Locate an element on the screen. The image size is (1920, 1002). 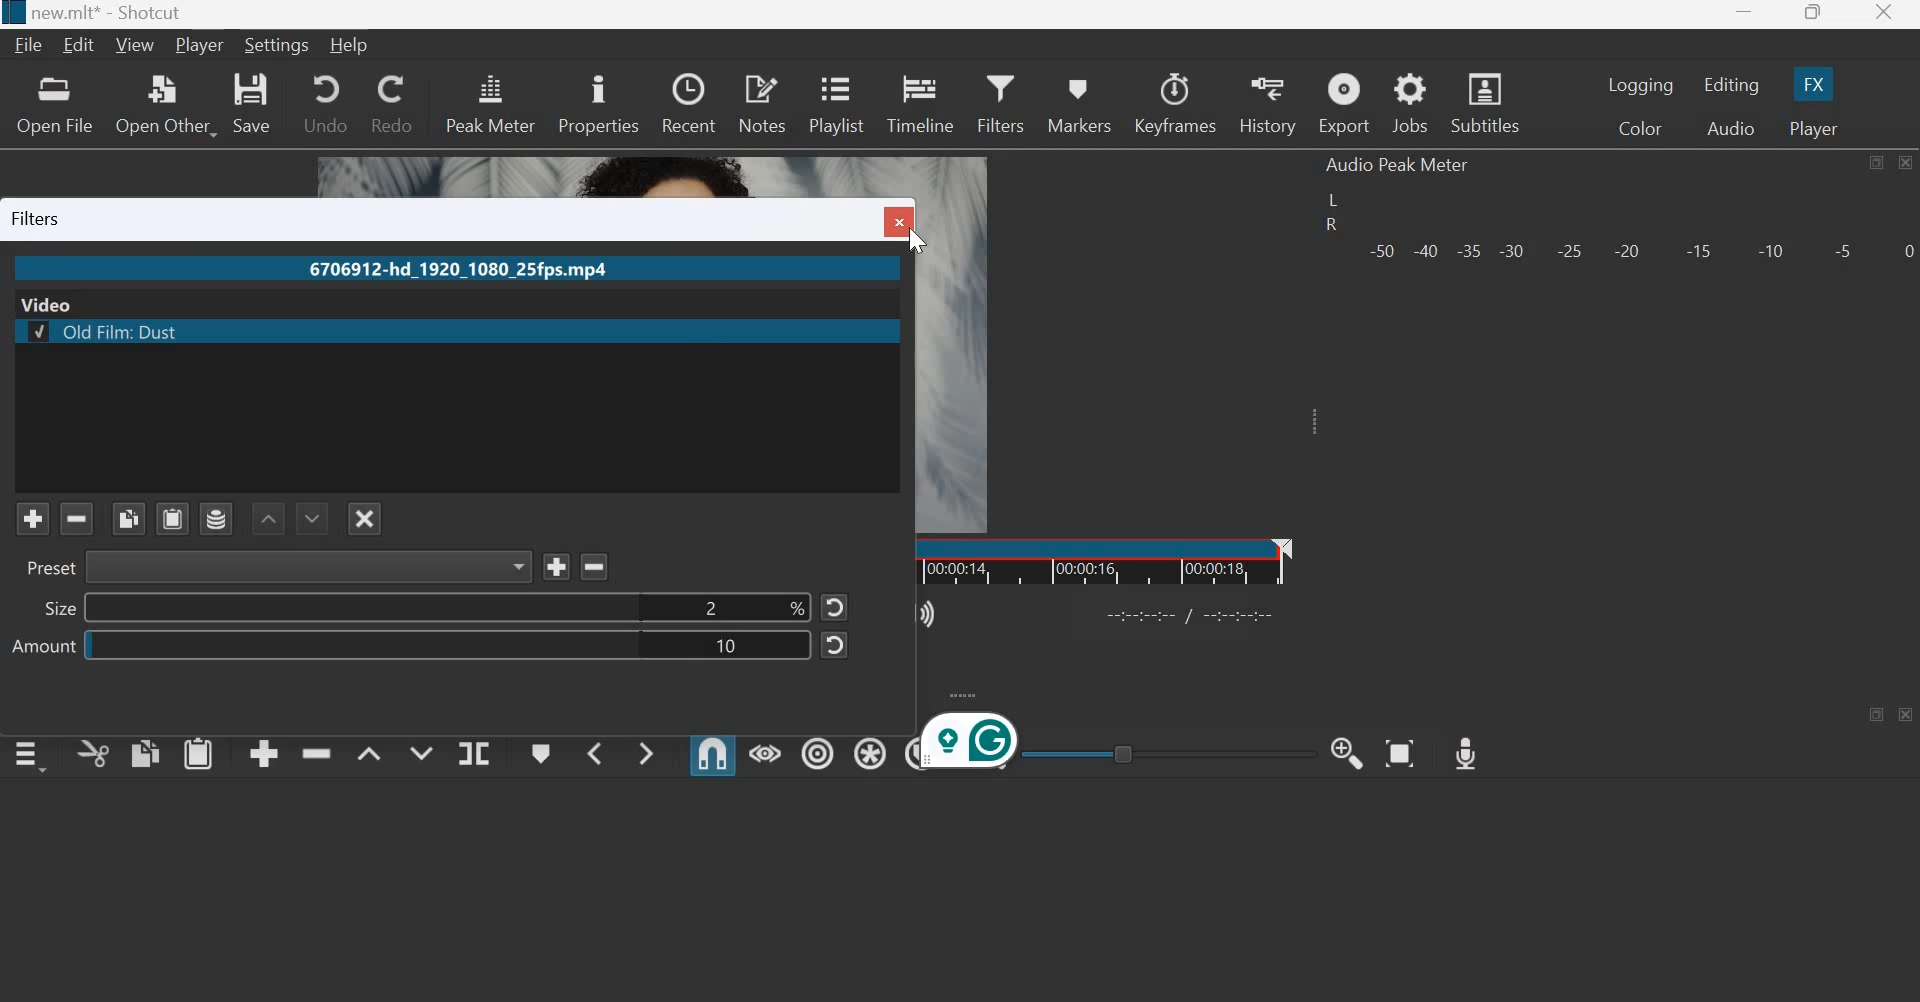
Ripple is located at coordinates (818, 750).